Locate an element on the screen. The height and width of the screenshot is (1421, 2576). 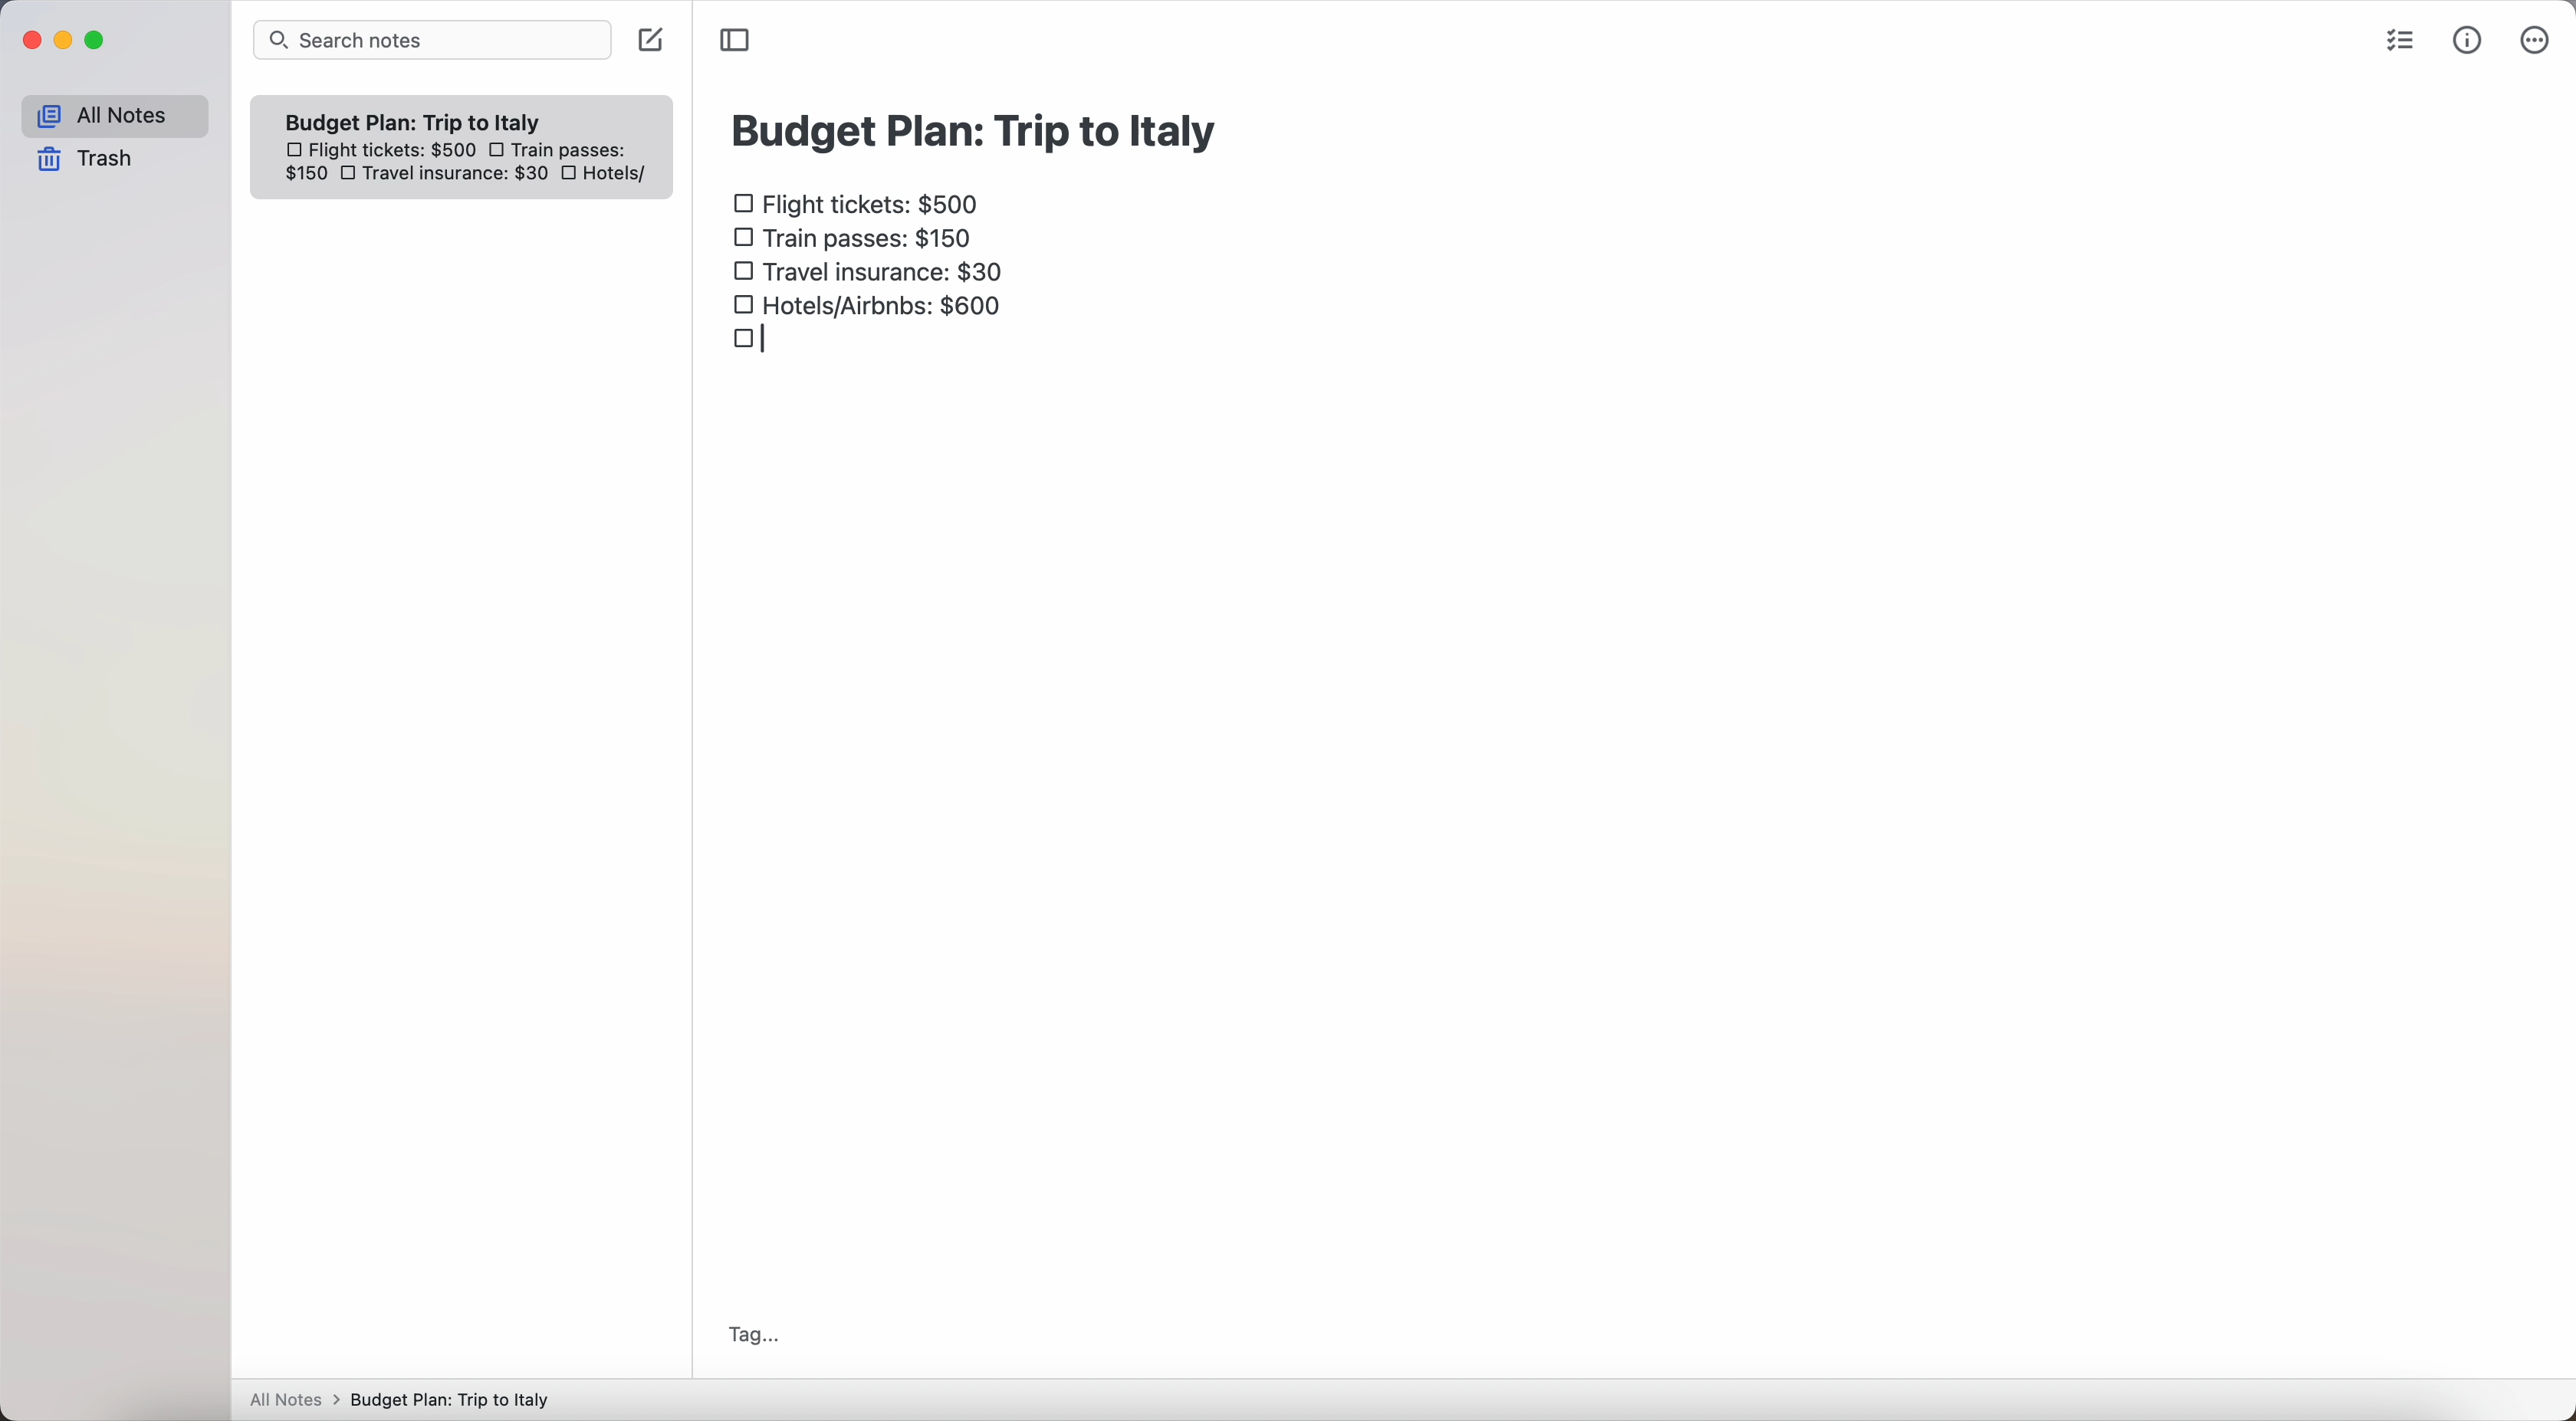
travel insurance: $30 checkbox is located at coordinates (871, 271).